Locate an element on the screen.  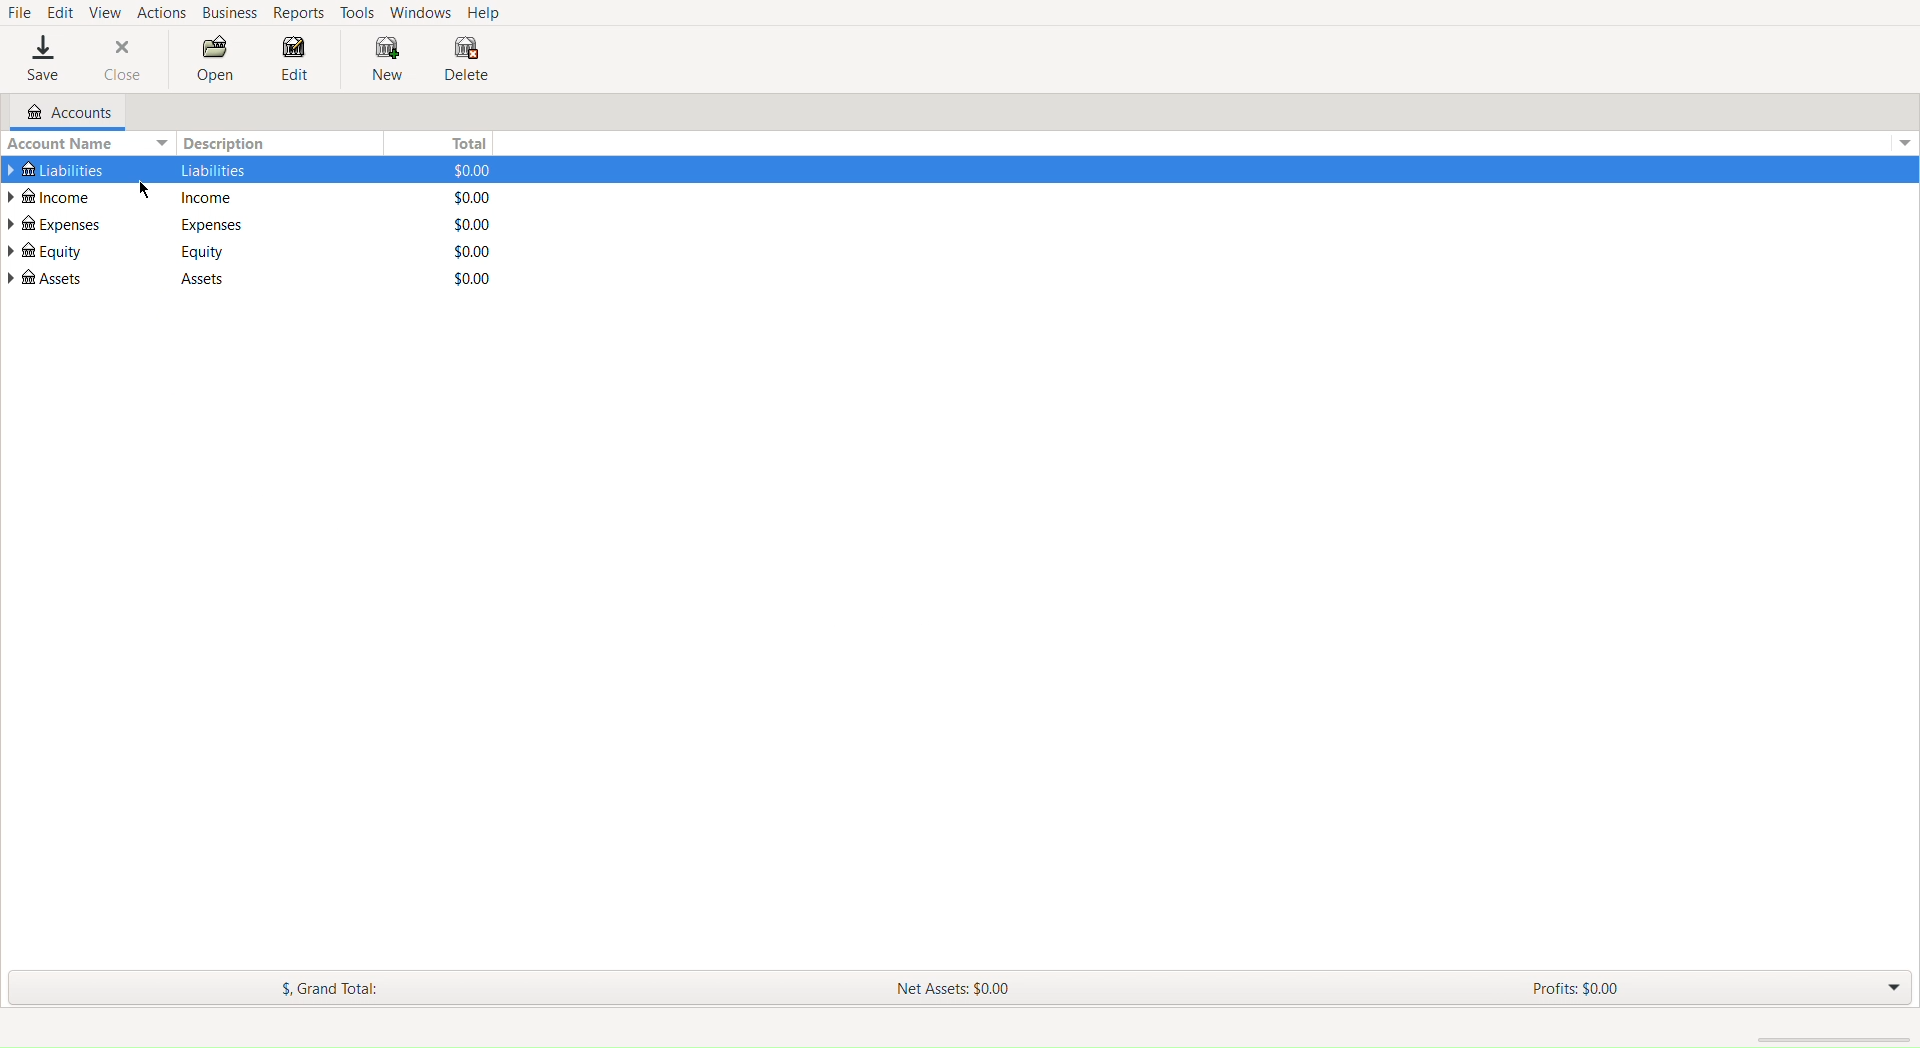
Total is located at coordinates (479, 280).